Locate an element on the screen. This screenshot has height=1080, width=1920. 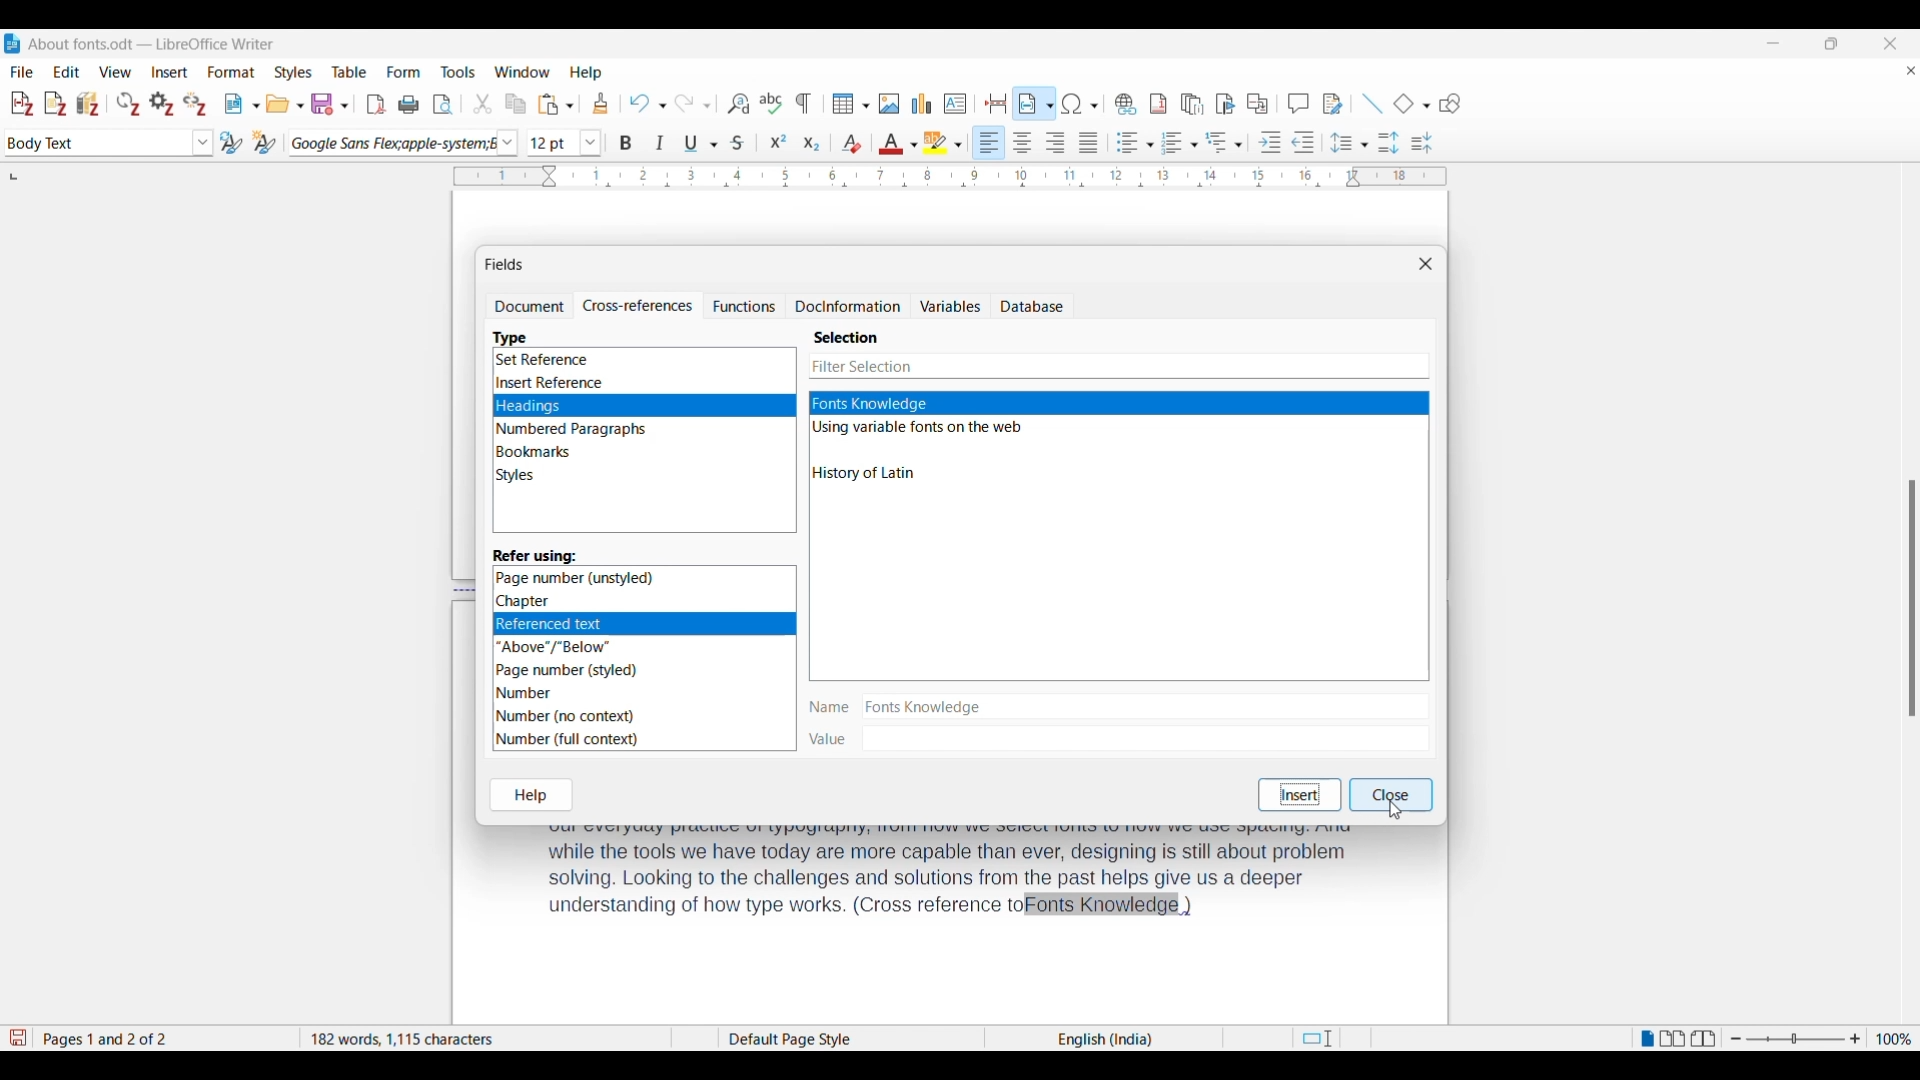
Insert line is located at coordinates (1372, 104).